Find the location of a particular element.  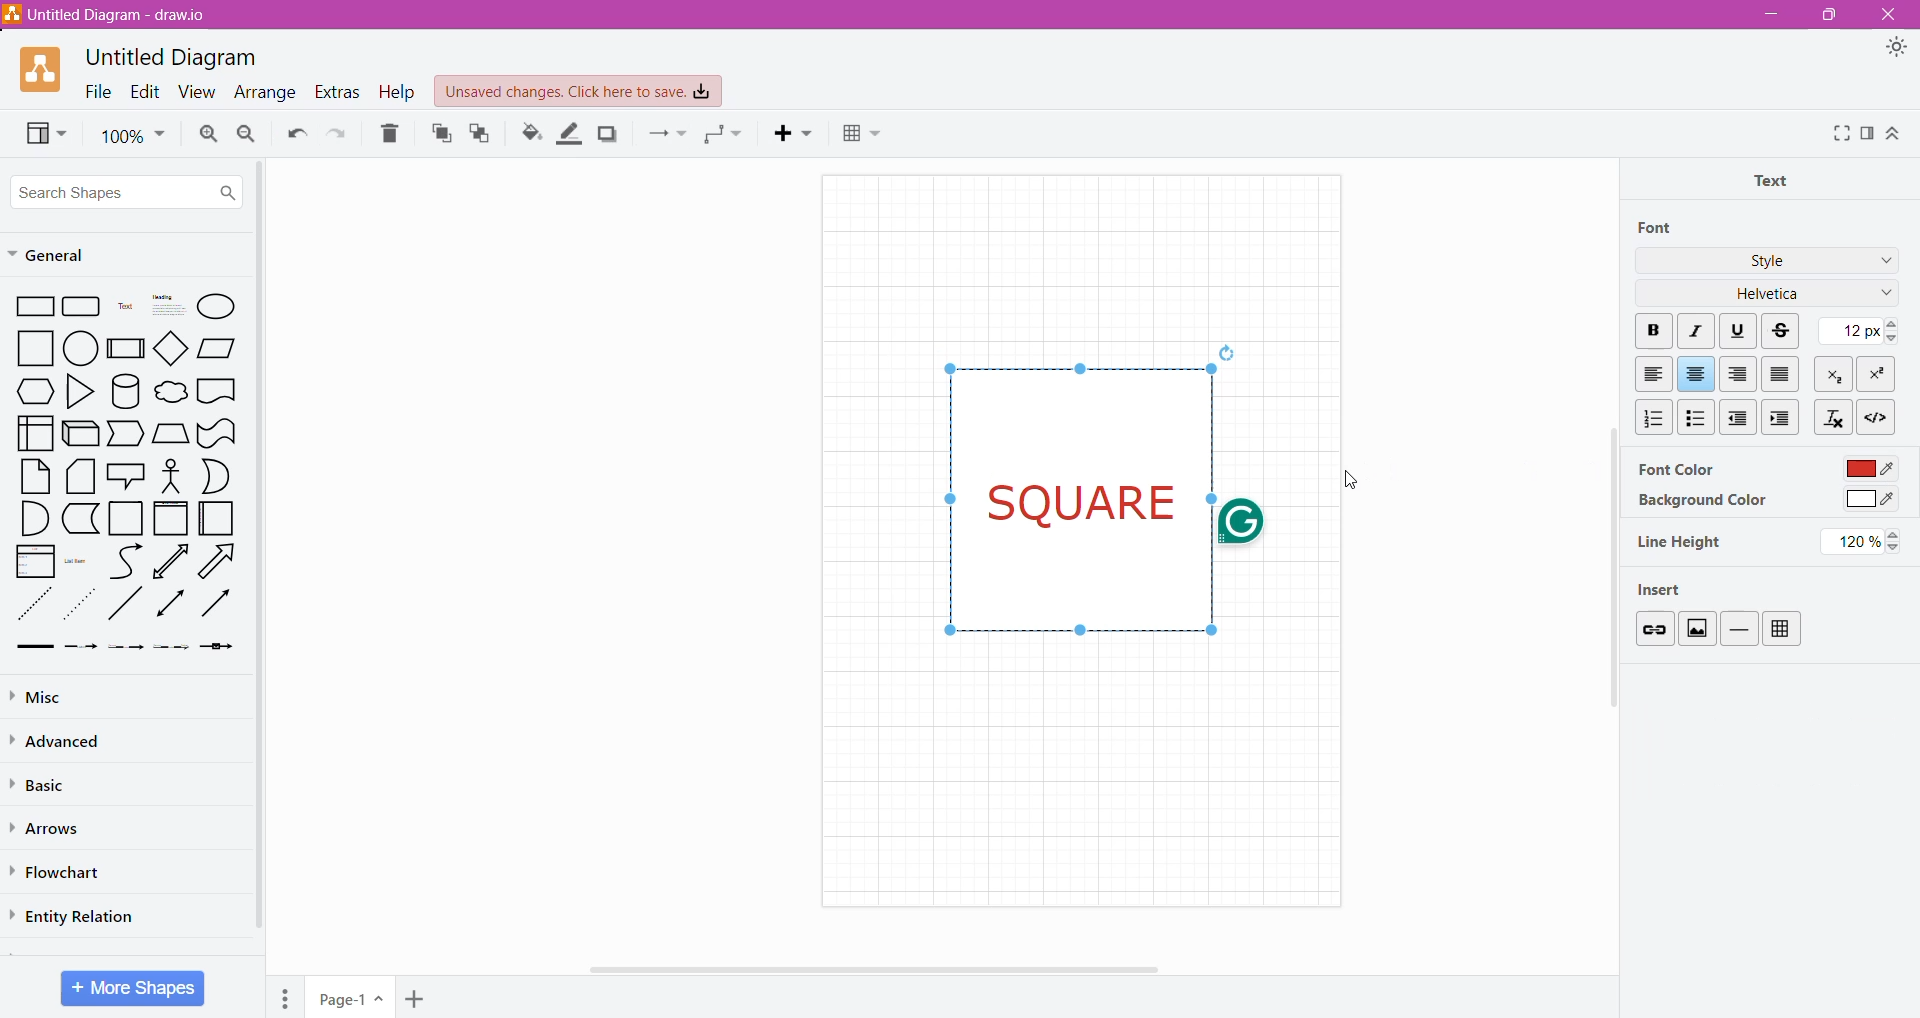

Stacked Papers  is located at coordinates (79, 476).